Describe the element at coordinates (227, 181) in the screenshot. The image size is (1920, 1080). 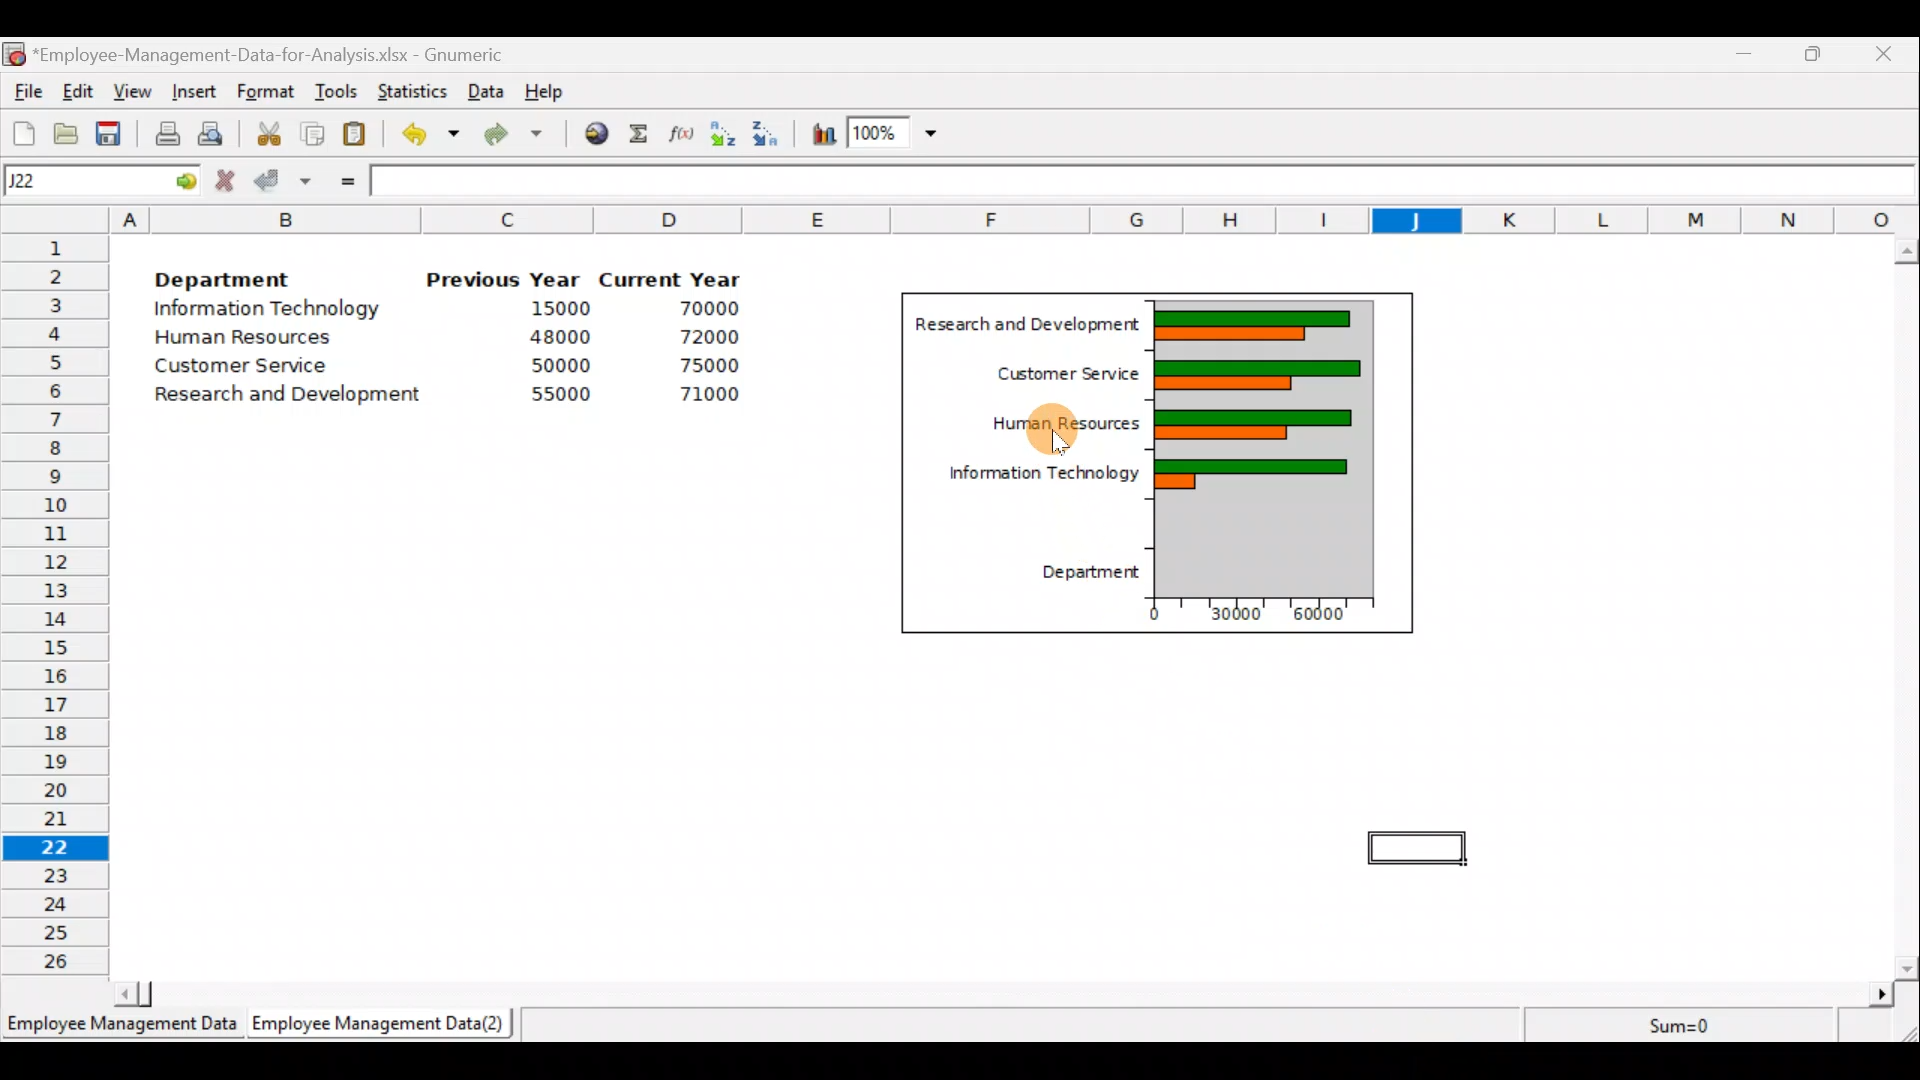
I see `Cancel change` at that location.